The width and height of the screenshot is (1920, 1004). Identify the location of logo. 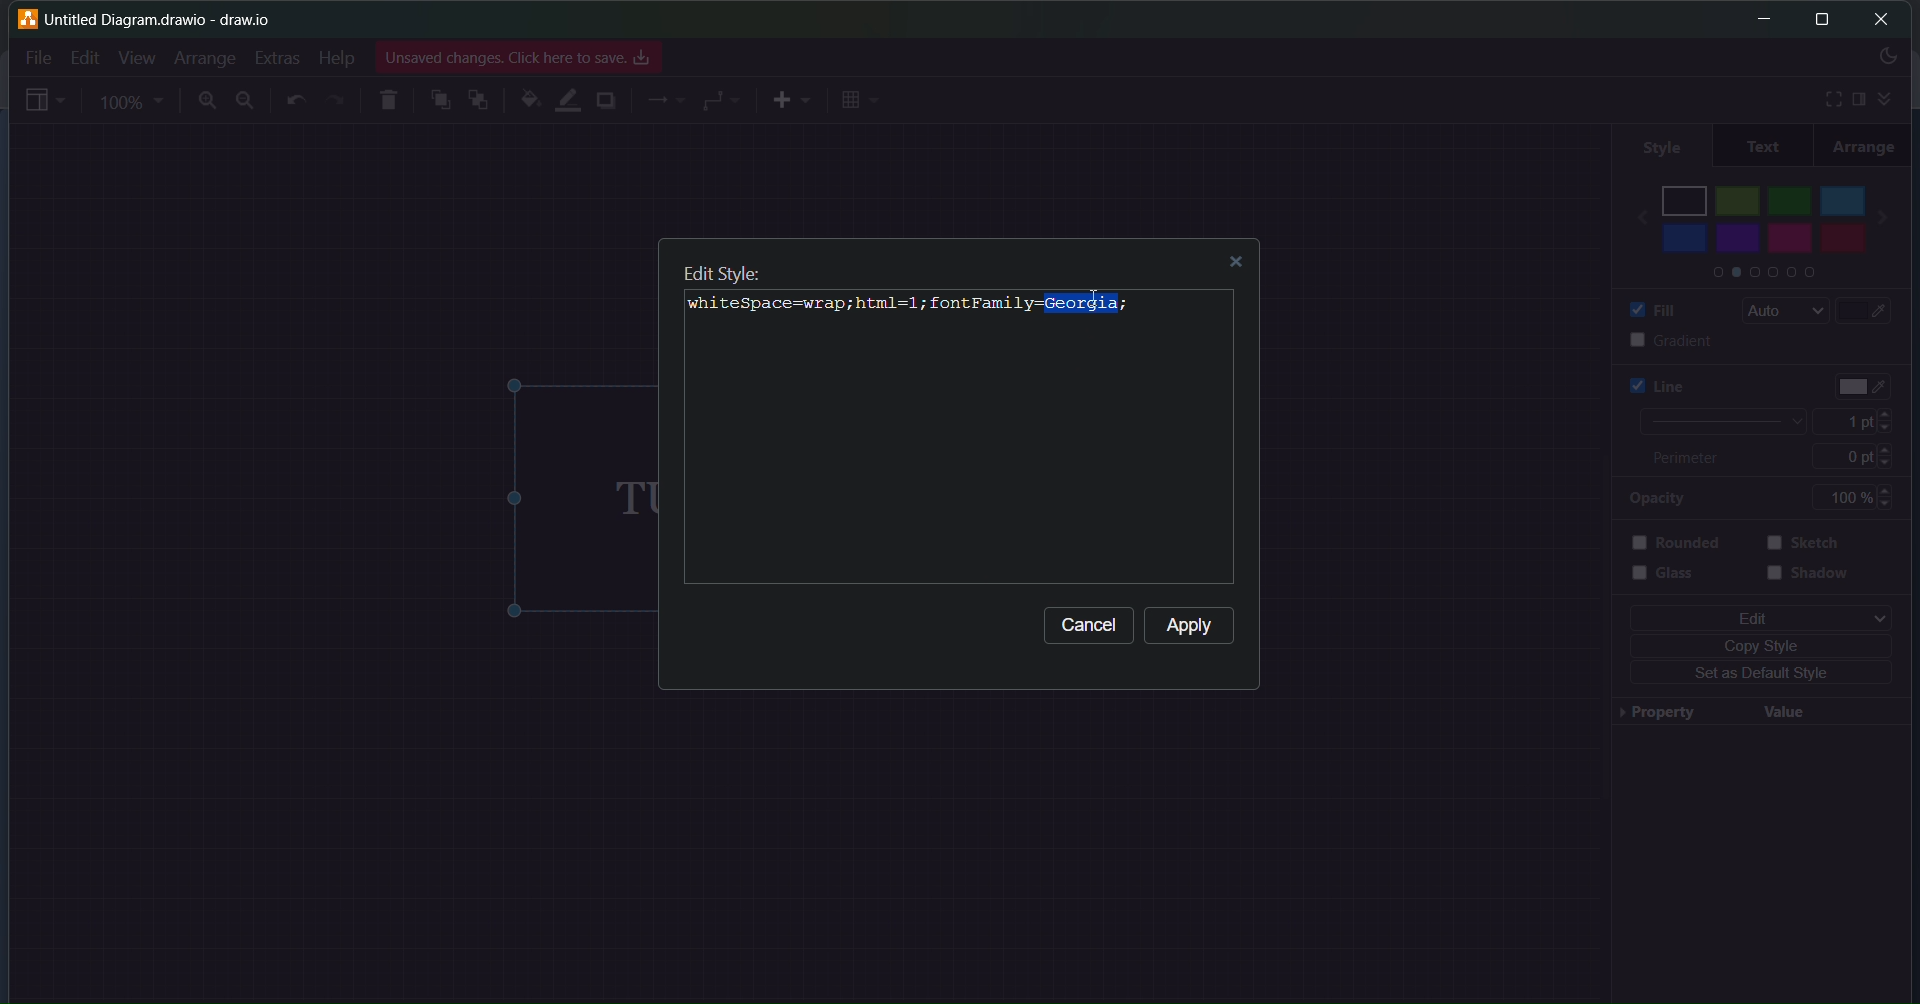
(26, 18).